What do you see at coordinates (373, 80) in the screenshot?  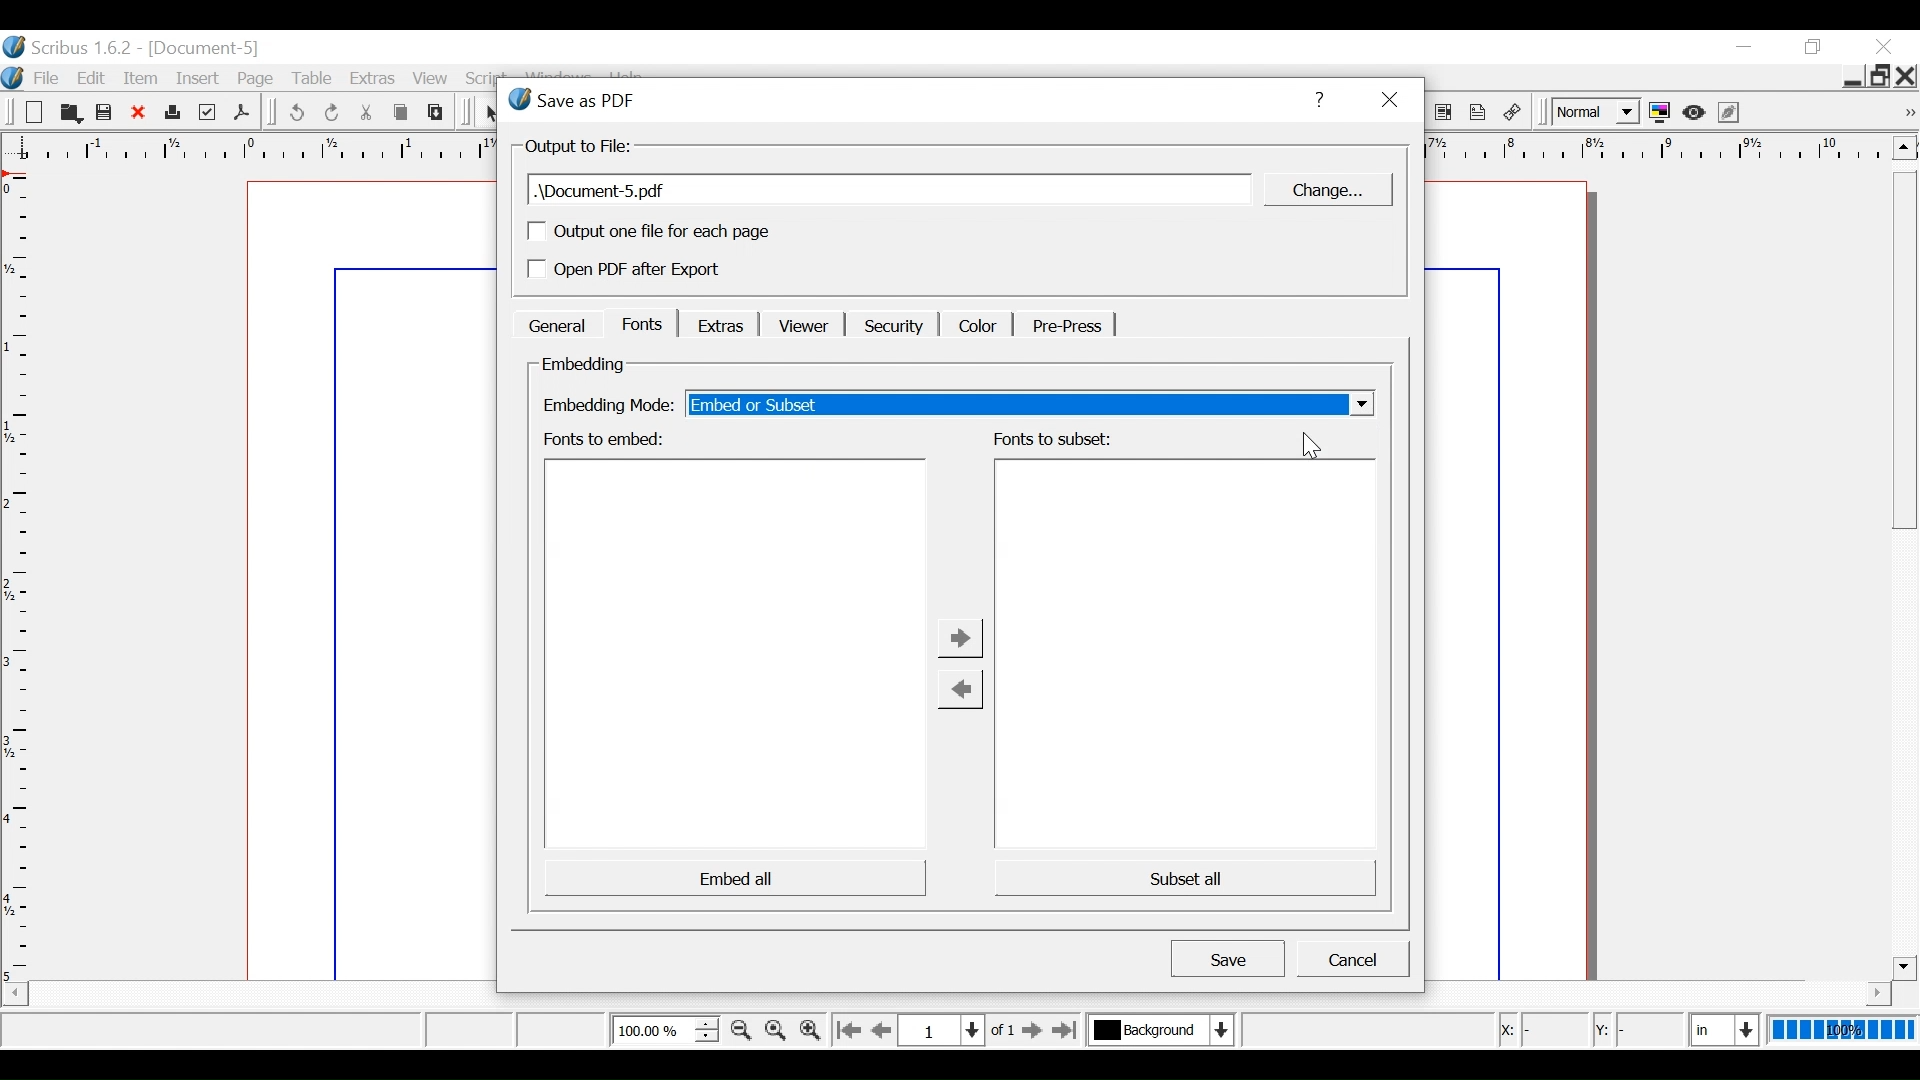 I see `Extras` at bounding box center [373, 80].